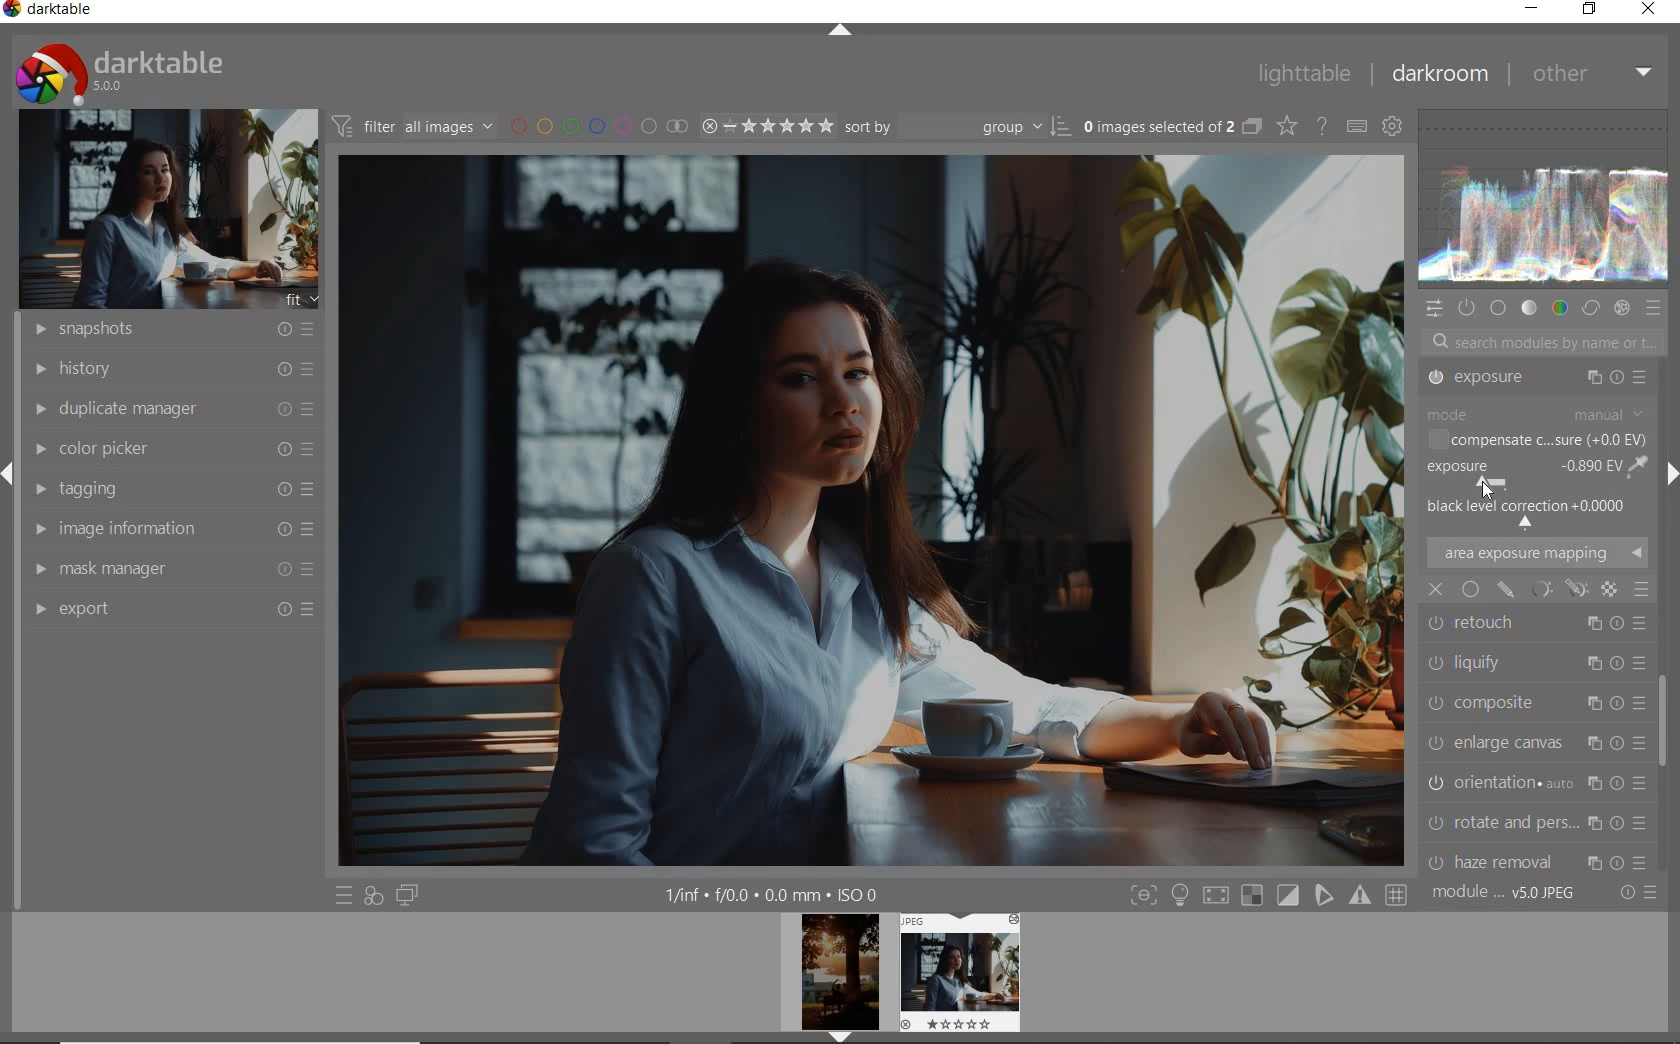 The image size is (1680, 1044). I want to click on CORRECT, so click(1590, 306).